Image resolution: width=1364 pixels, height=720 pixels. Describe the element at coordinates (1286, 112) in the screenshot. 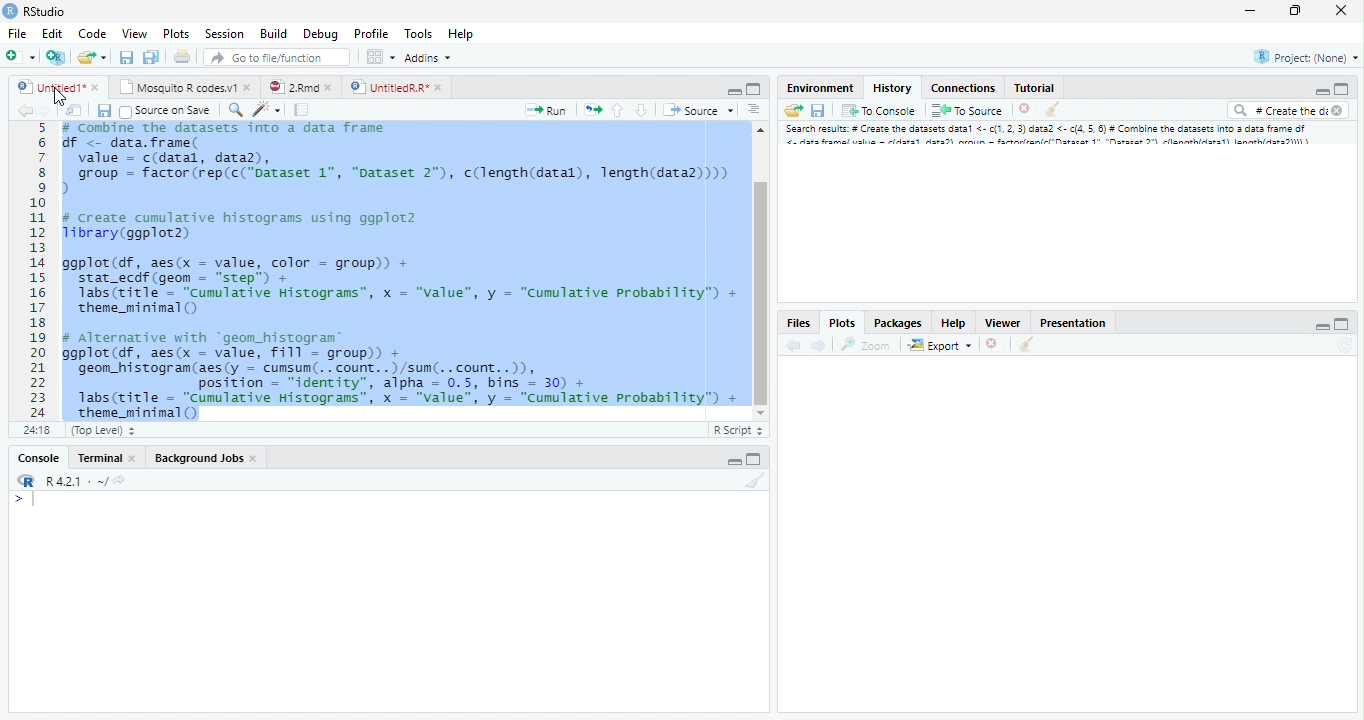

I see `# Create the di` at that location.